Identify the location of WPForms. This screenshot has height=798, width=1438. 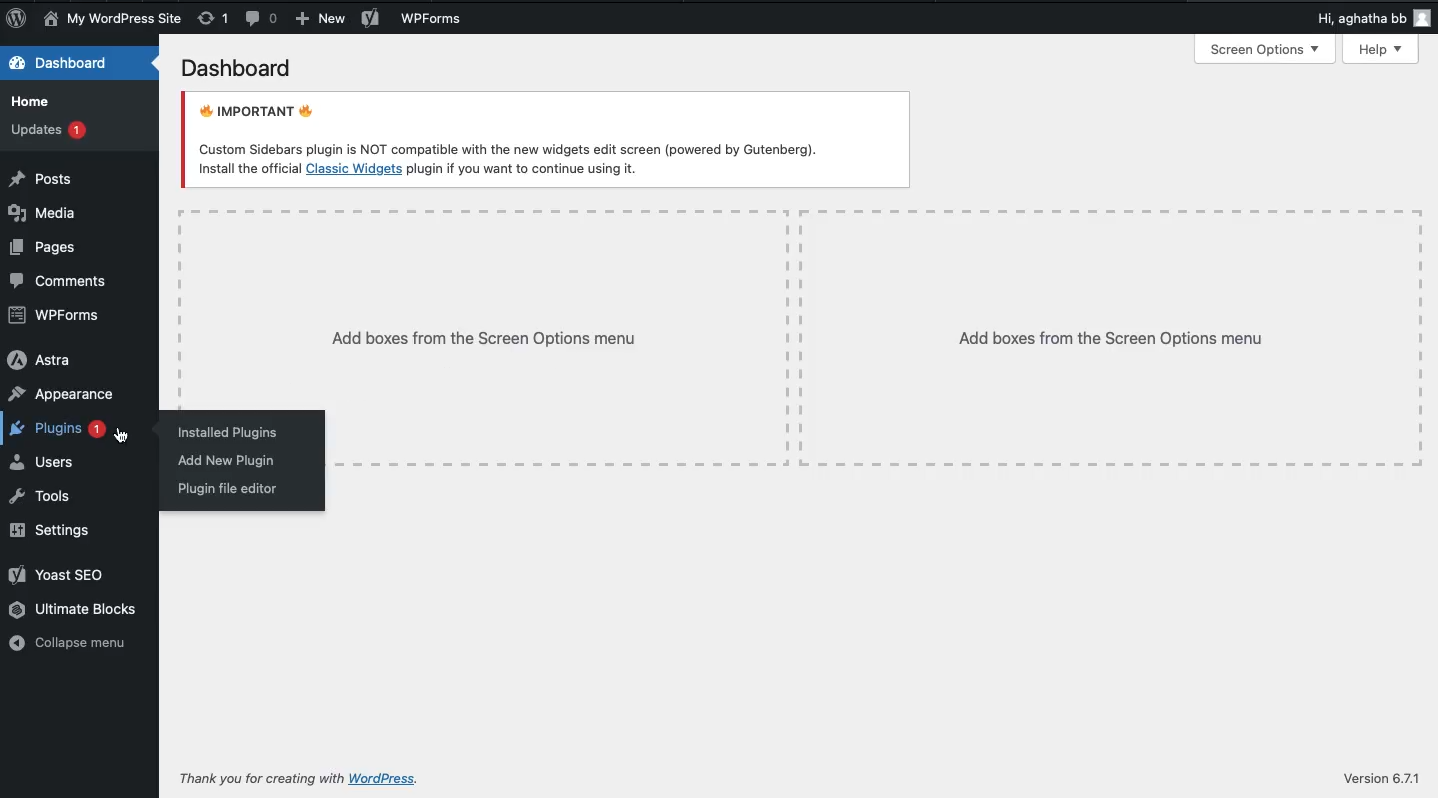
(55, 315).